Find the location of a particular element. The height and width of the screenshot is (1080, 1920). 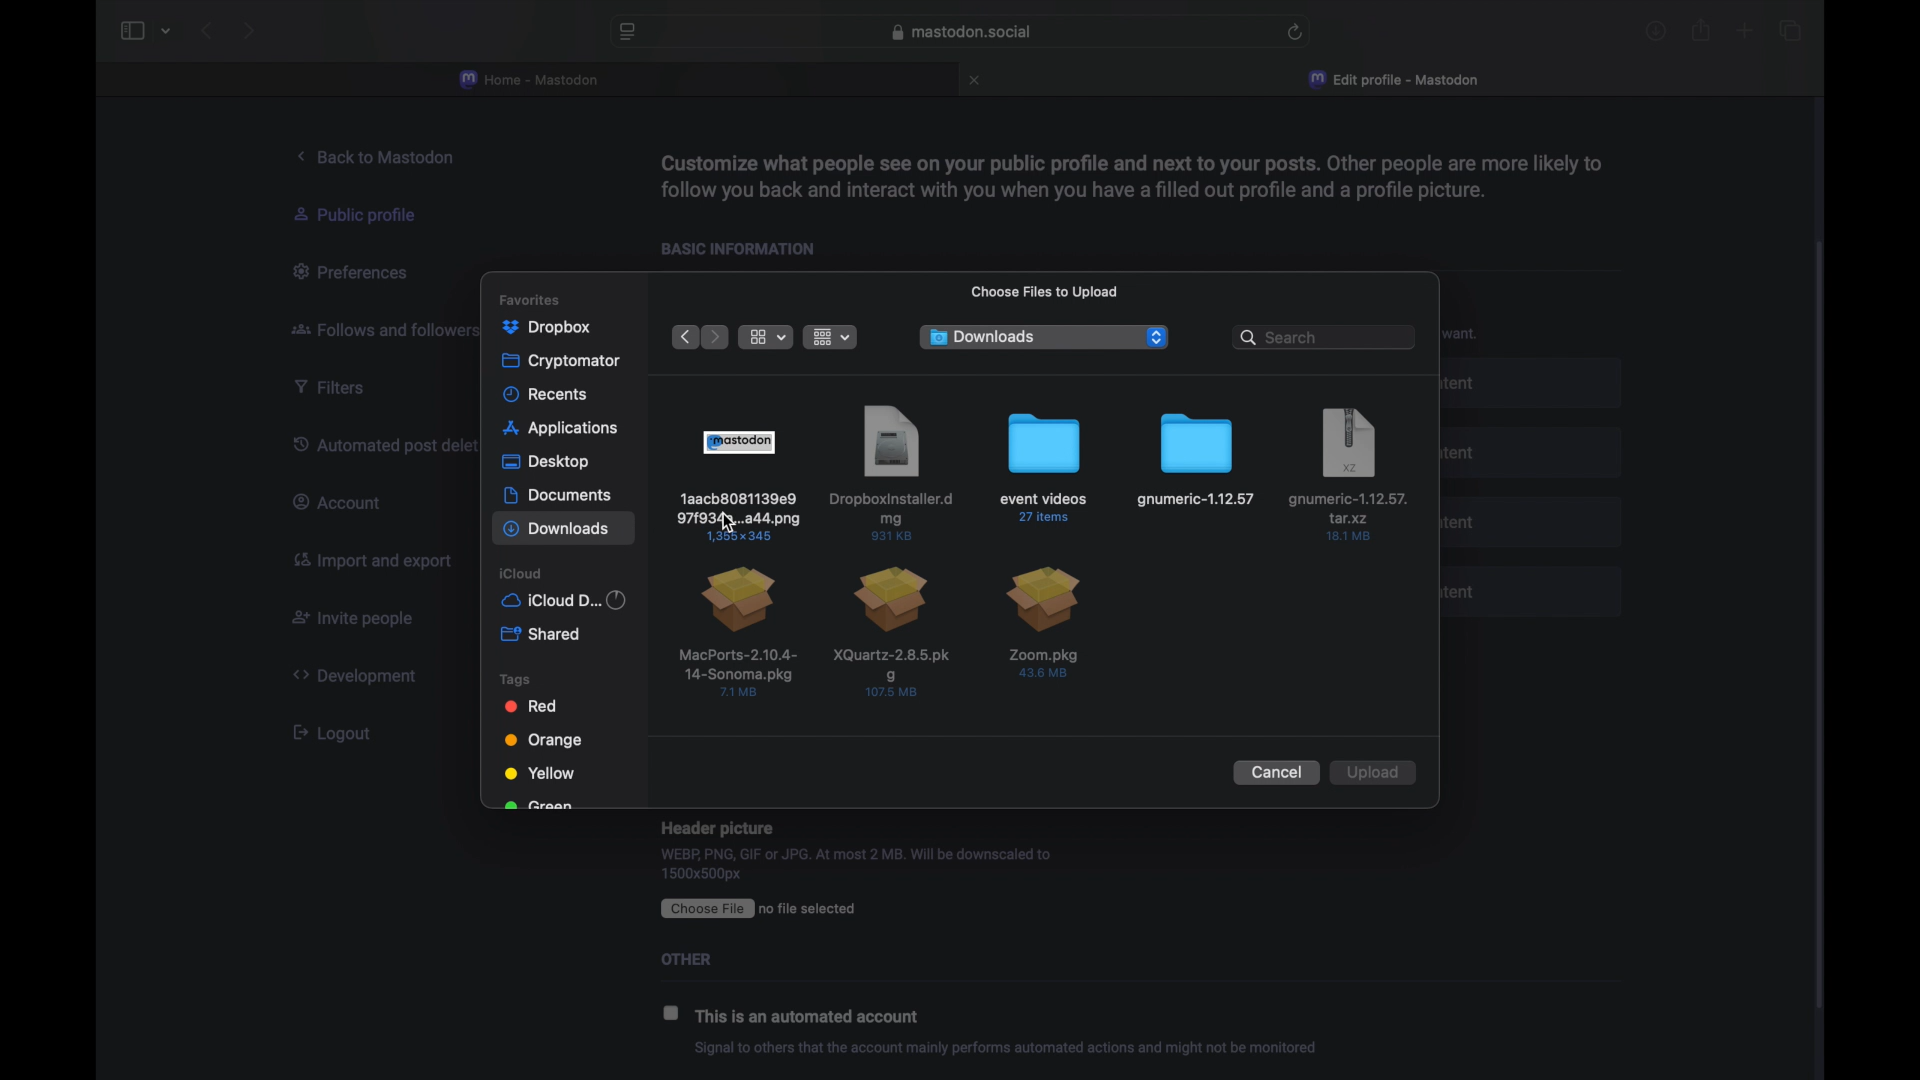

previous is located at coordinates (683, 337).